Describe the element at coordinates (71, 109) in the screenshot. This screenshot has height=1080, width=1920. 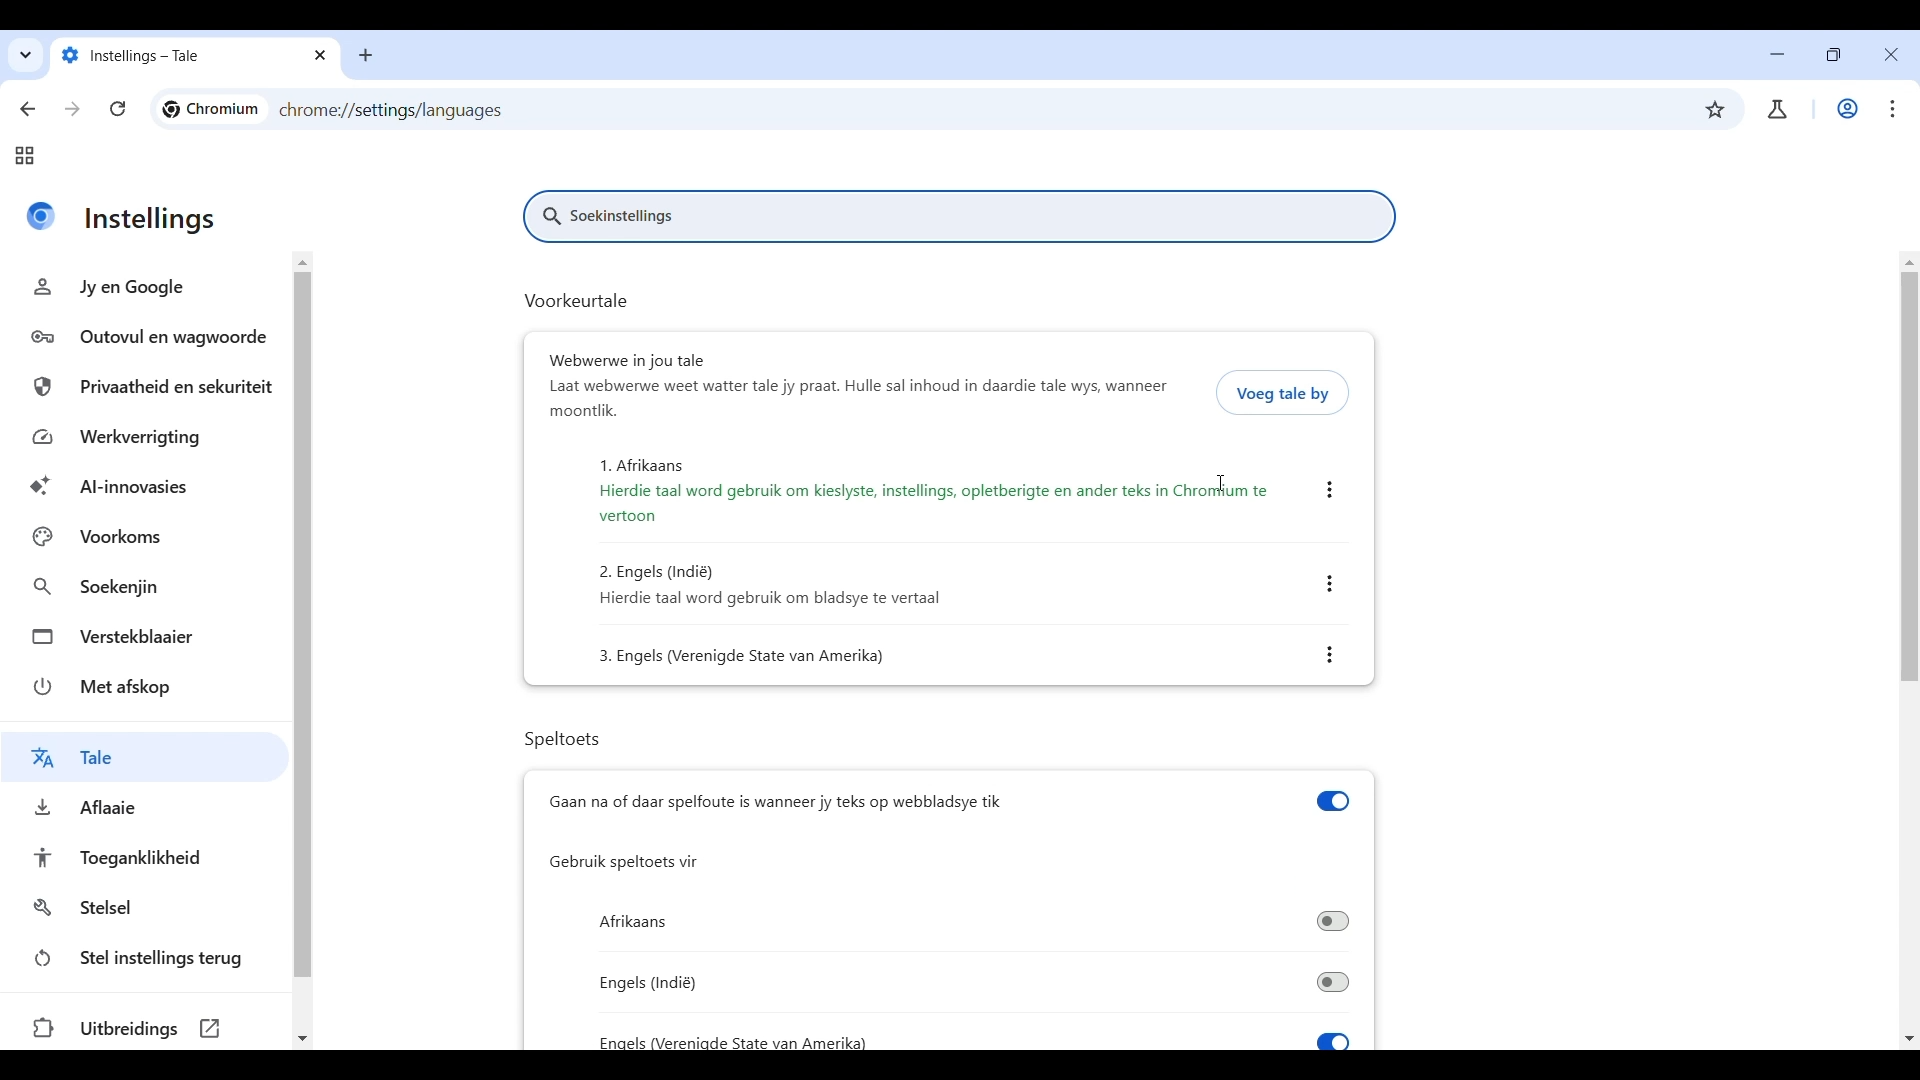
I see `Go forward` at that location.